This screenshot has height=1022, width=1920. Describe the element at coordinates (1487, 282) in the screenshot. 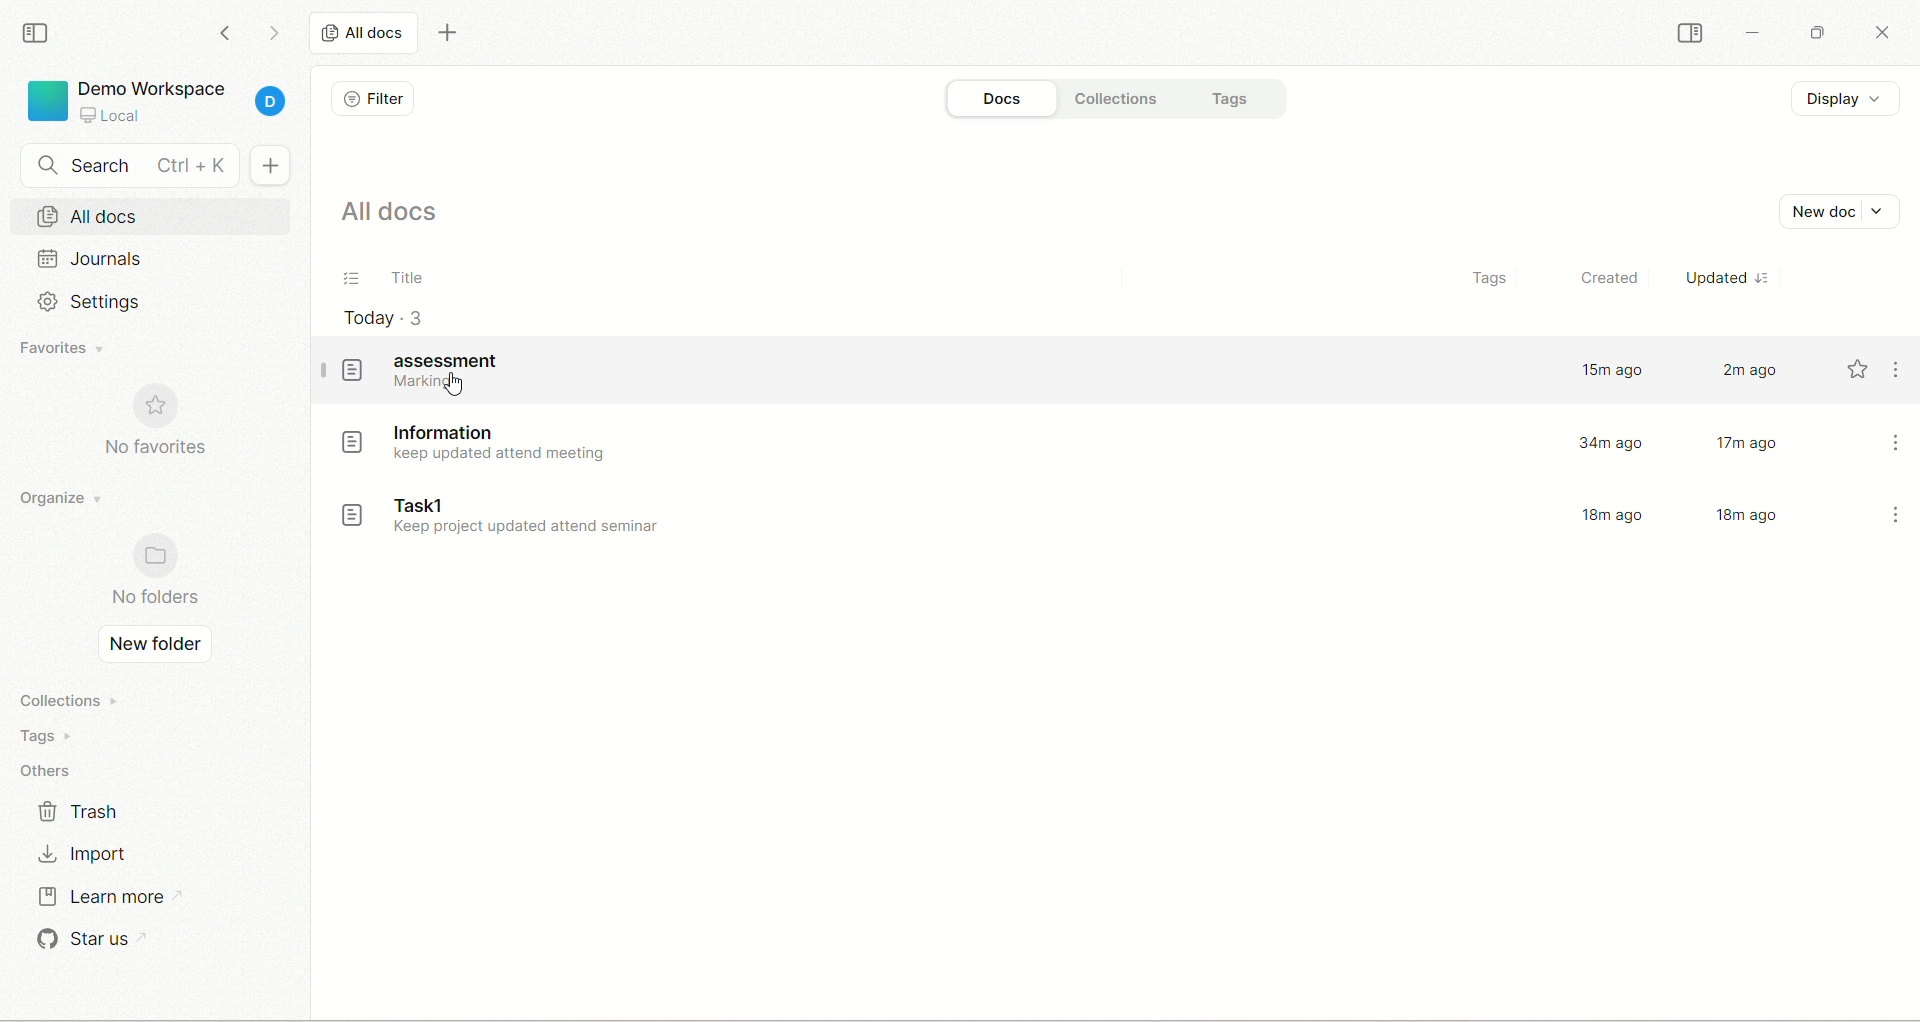

I see `tags` at that location.